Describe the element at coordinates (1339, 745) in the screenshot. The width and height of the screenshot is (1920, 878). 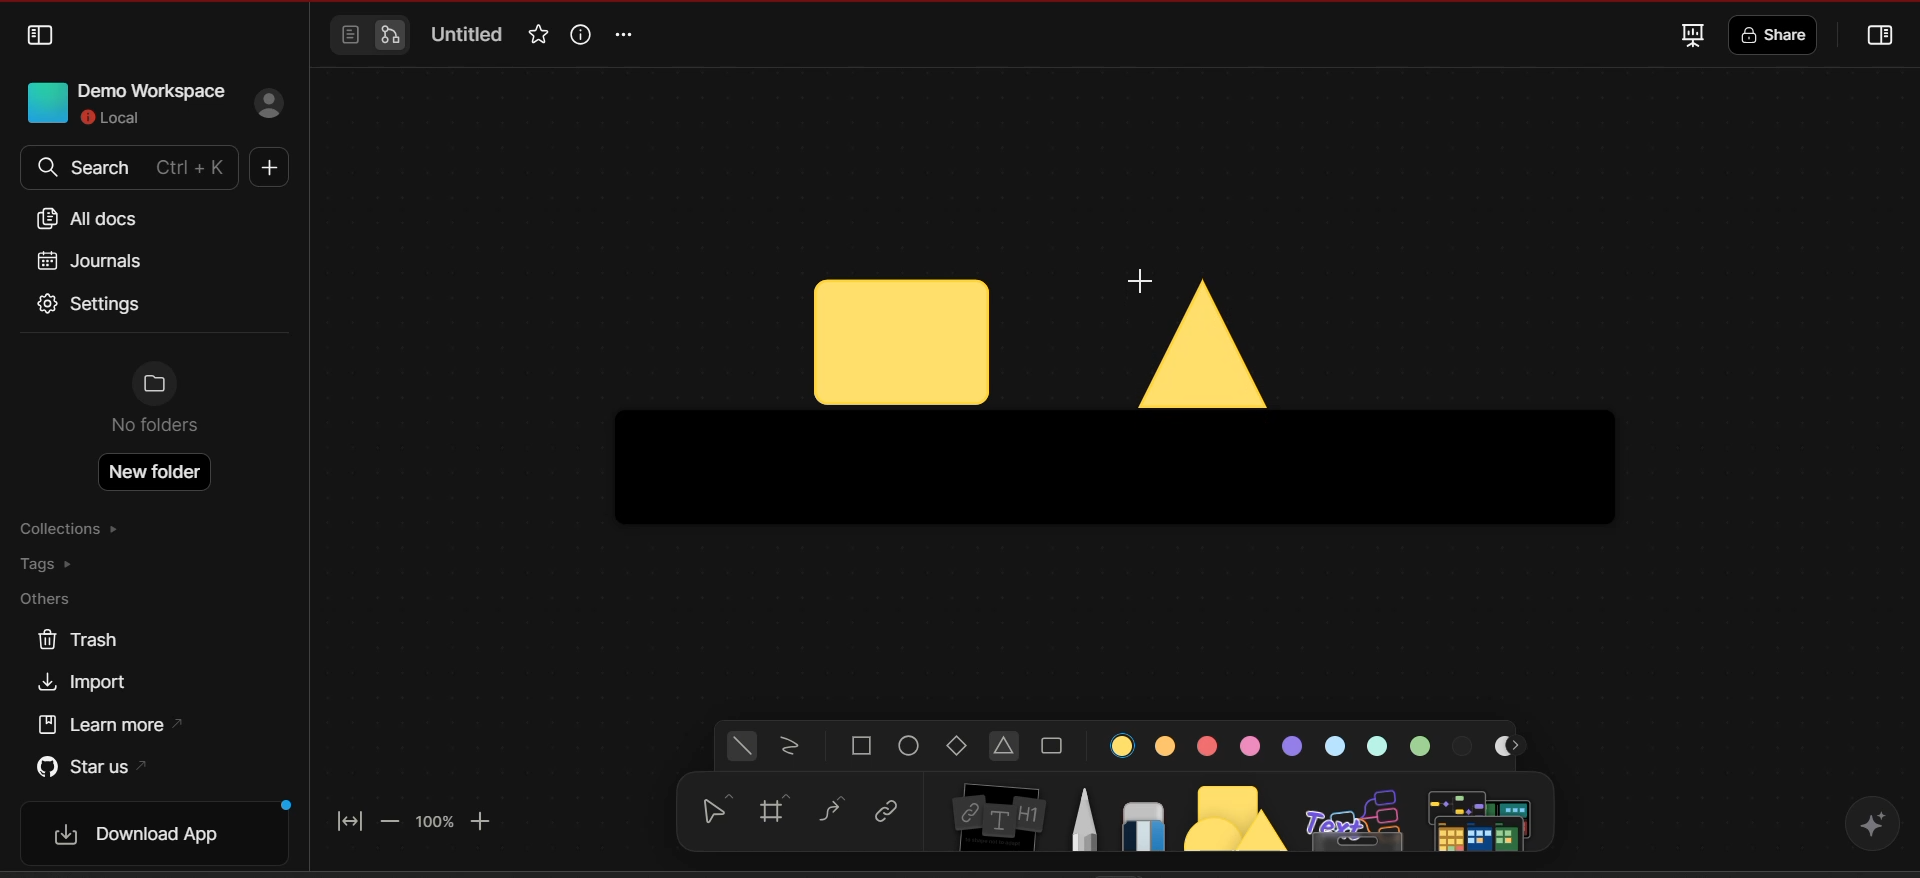
I see `color 6` at that location.